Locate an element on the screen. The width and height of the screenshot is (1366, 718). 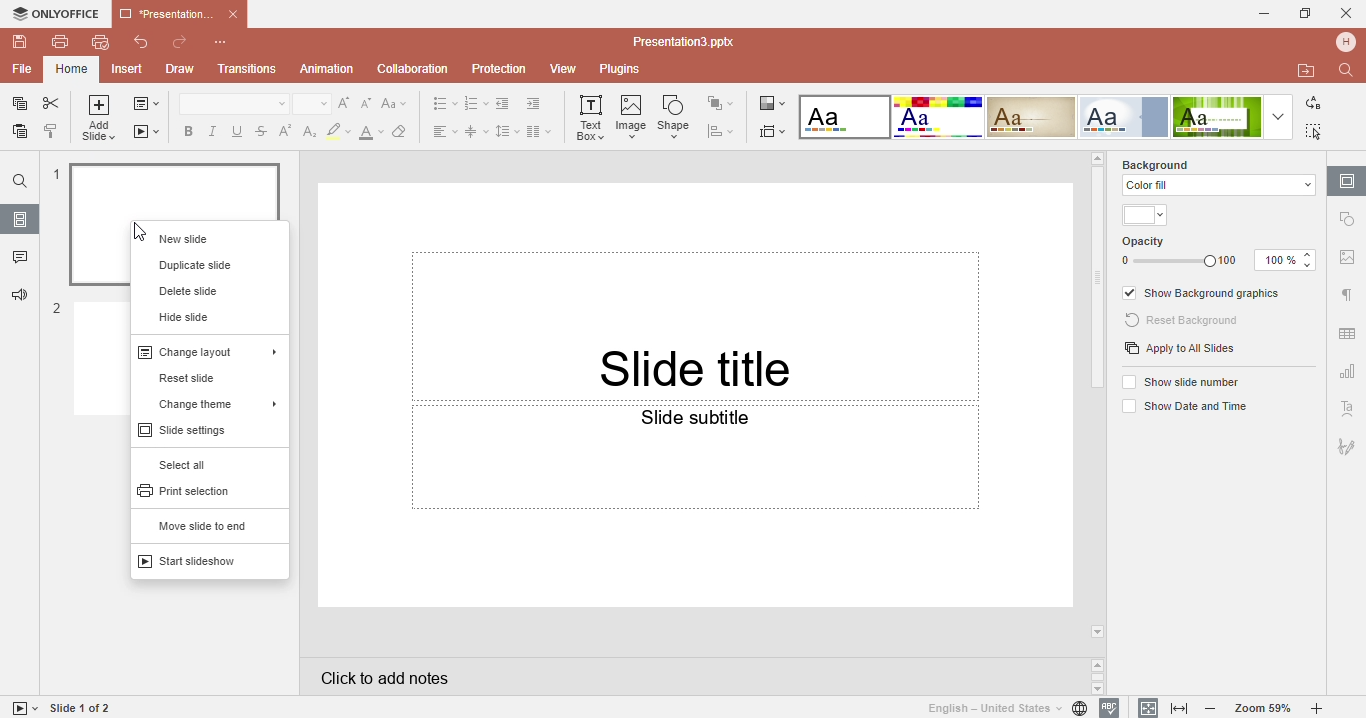
Font size is located at coordinates (313, 104).